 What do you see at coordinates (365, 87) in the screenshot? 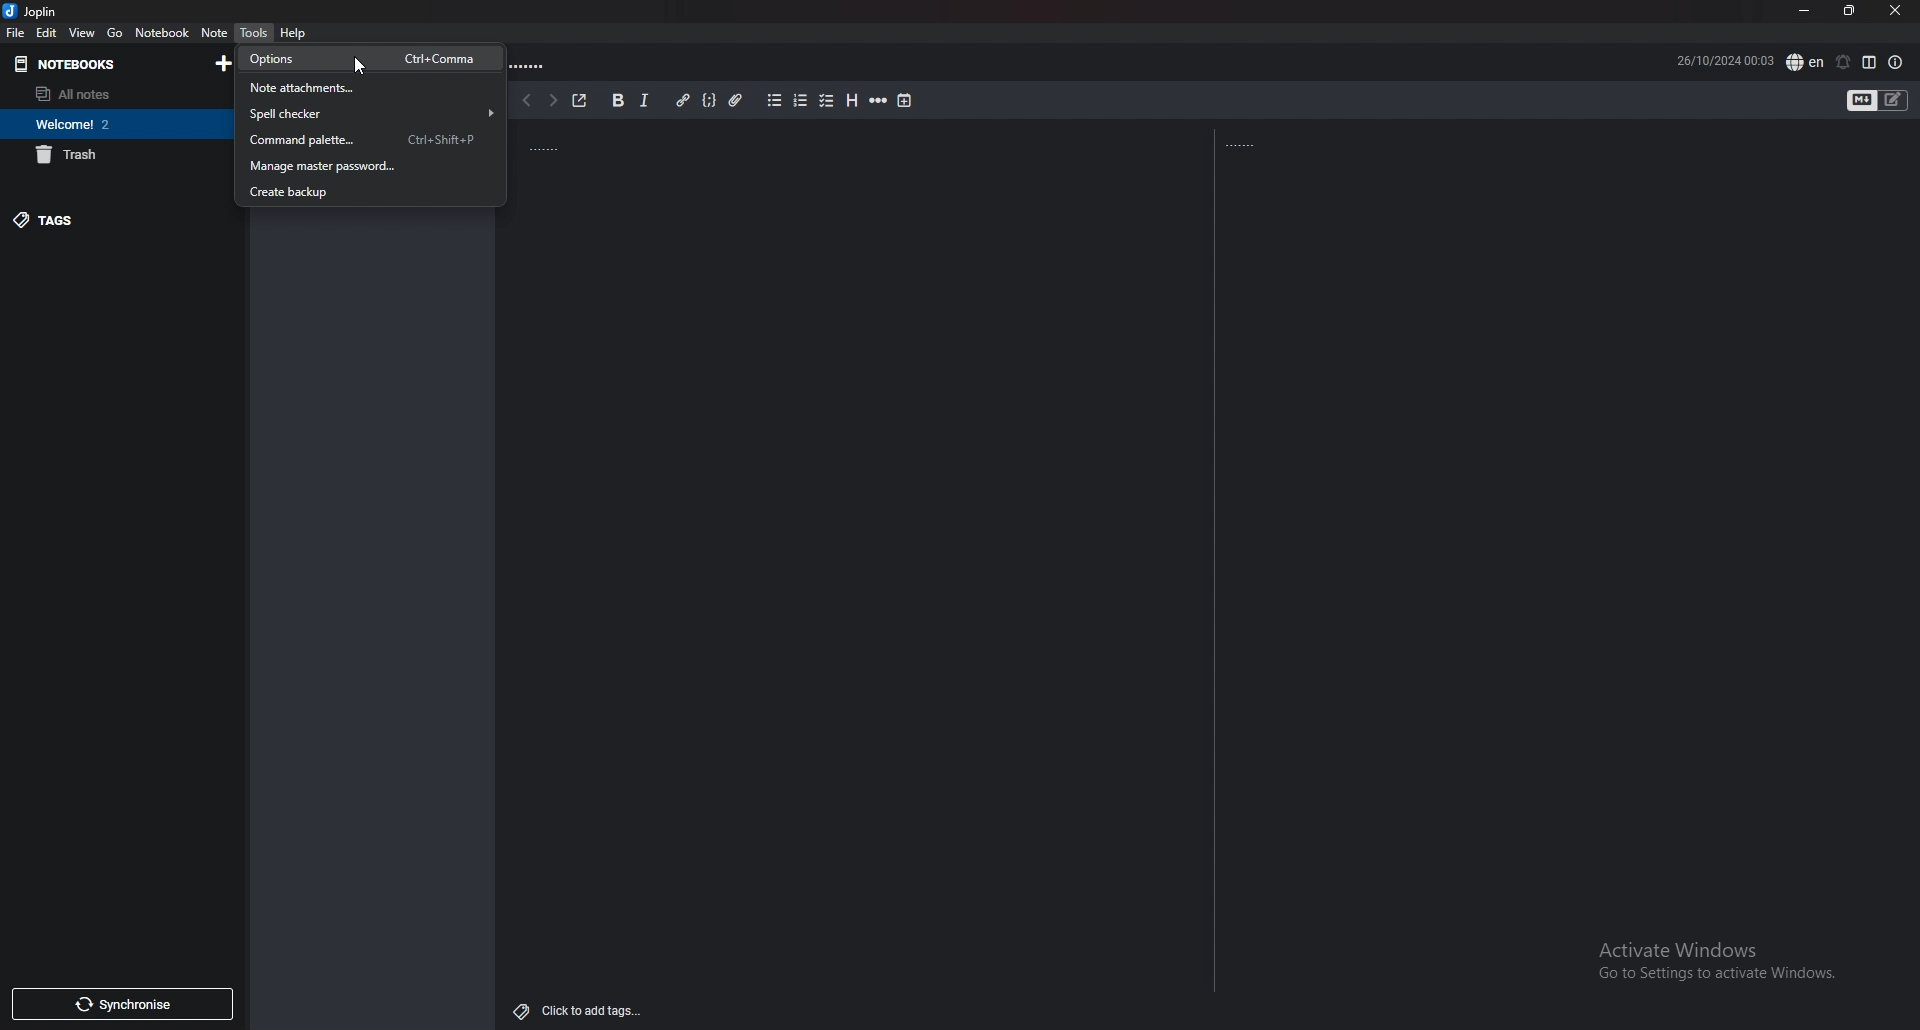
I see `note attachments` at bounding box center [365, 87].